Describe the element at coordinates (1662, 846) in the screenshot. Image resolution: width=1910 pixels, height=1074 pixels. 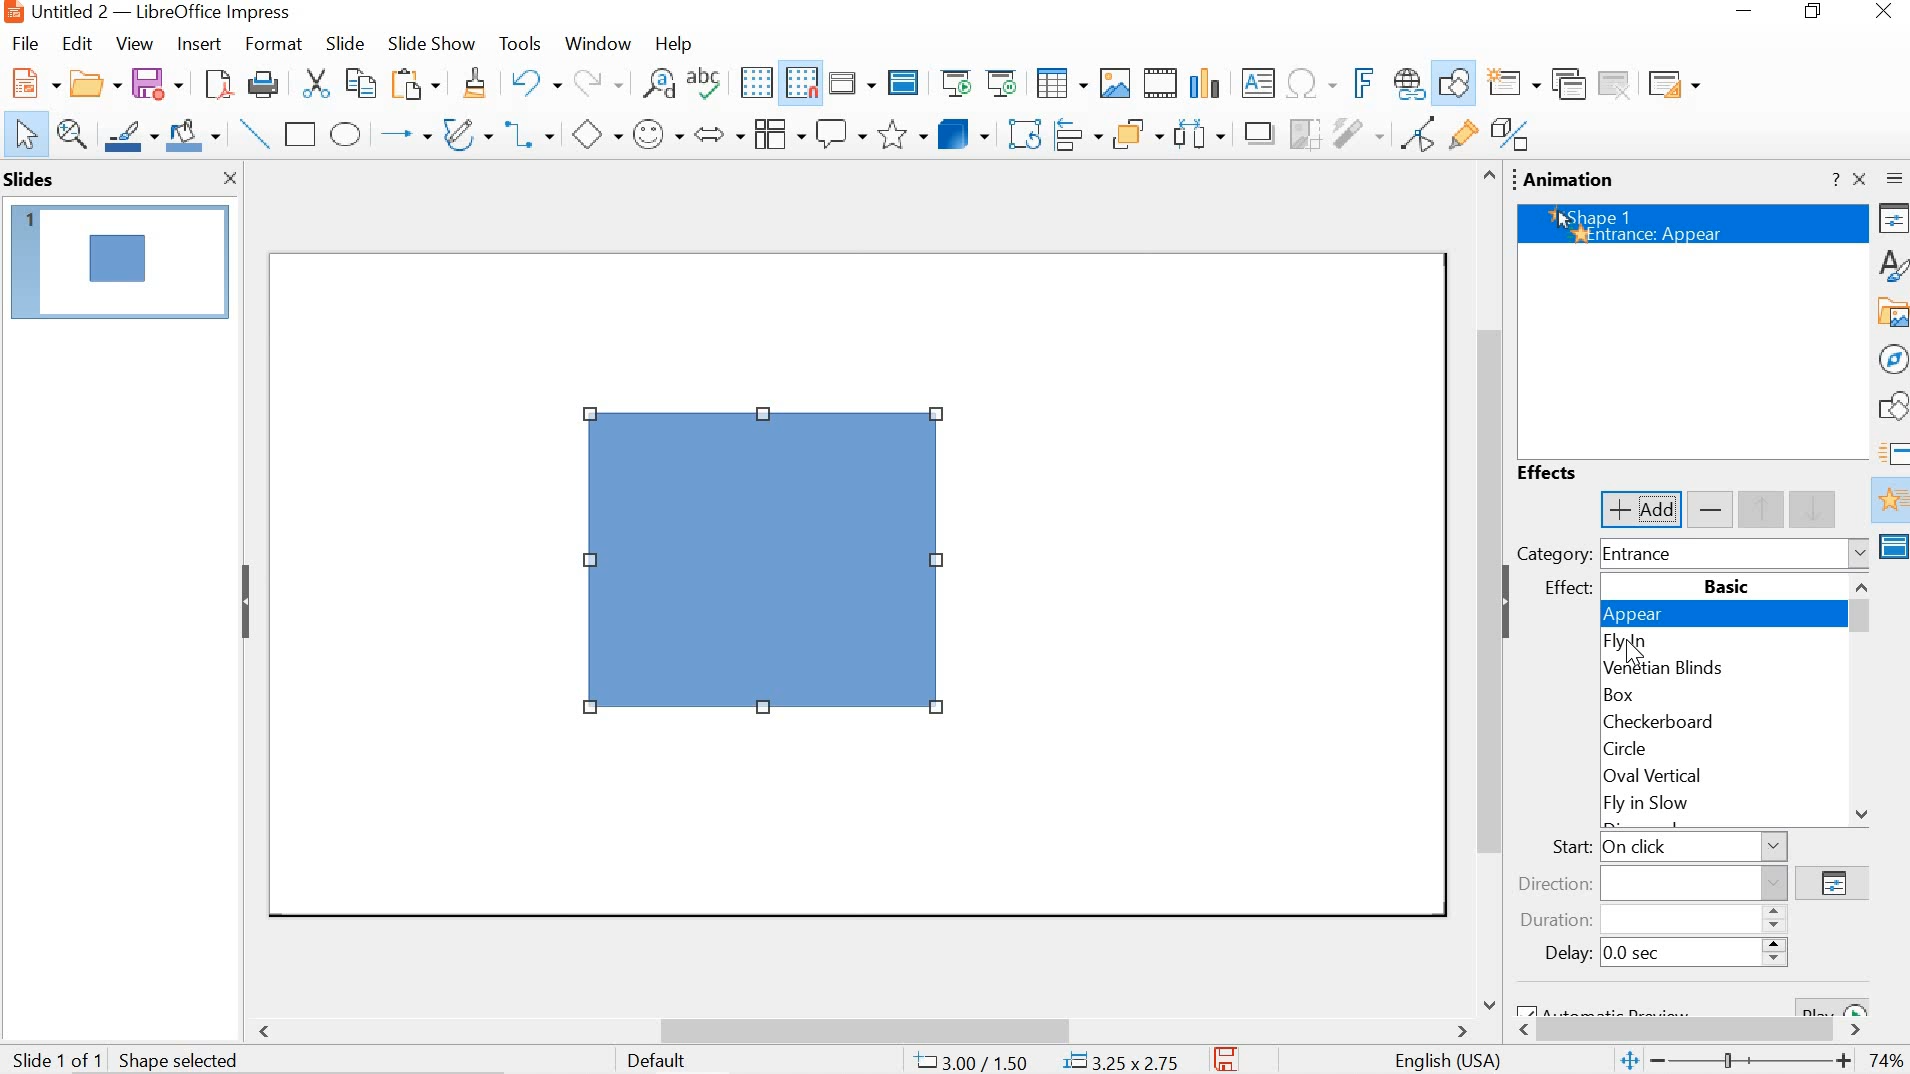
I see `start` at that location.